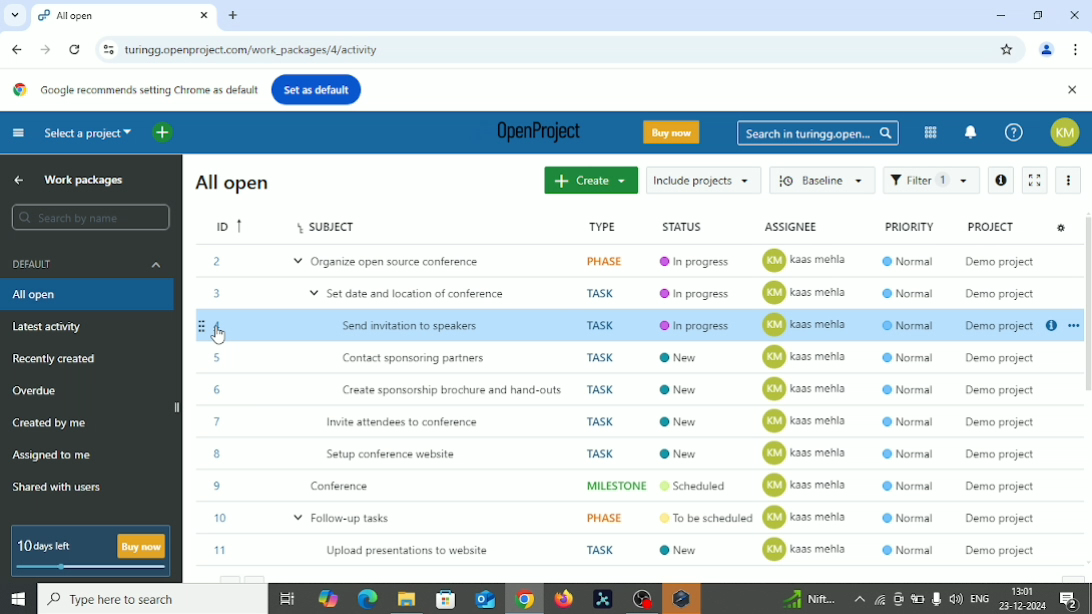  I want to click on speaker, so click(956, 598).